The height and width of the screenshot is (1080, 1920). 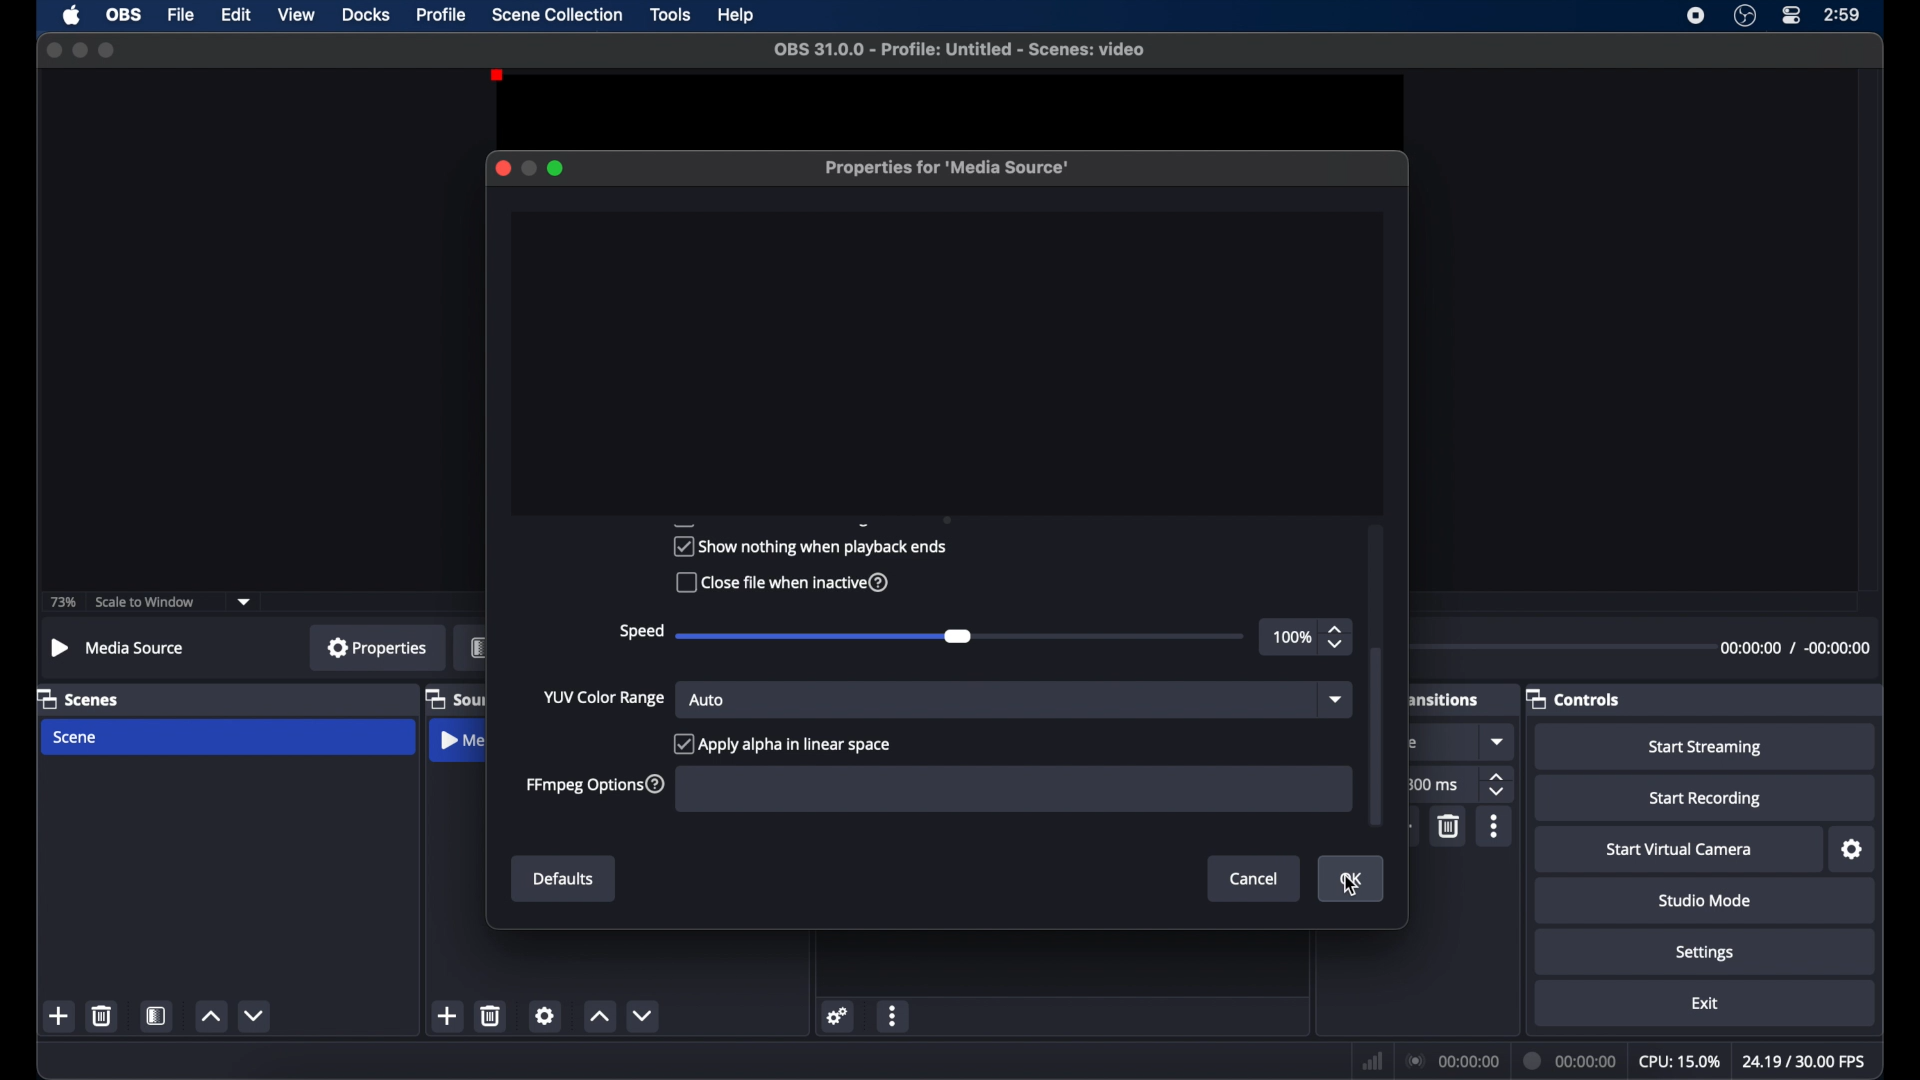 I want to click on close, so click(x=53, y=50).